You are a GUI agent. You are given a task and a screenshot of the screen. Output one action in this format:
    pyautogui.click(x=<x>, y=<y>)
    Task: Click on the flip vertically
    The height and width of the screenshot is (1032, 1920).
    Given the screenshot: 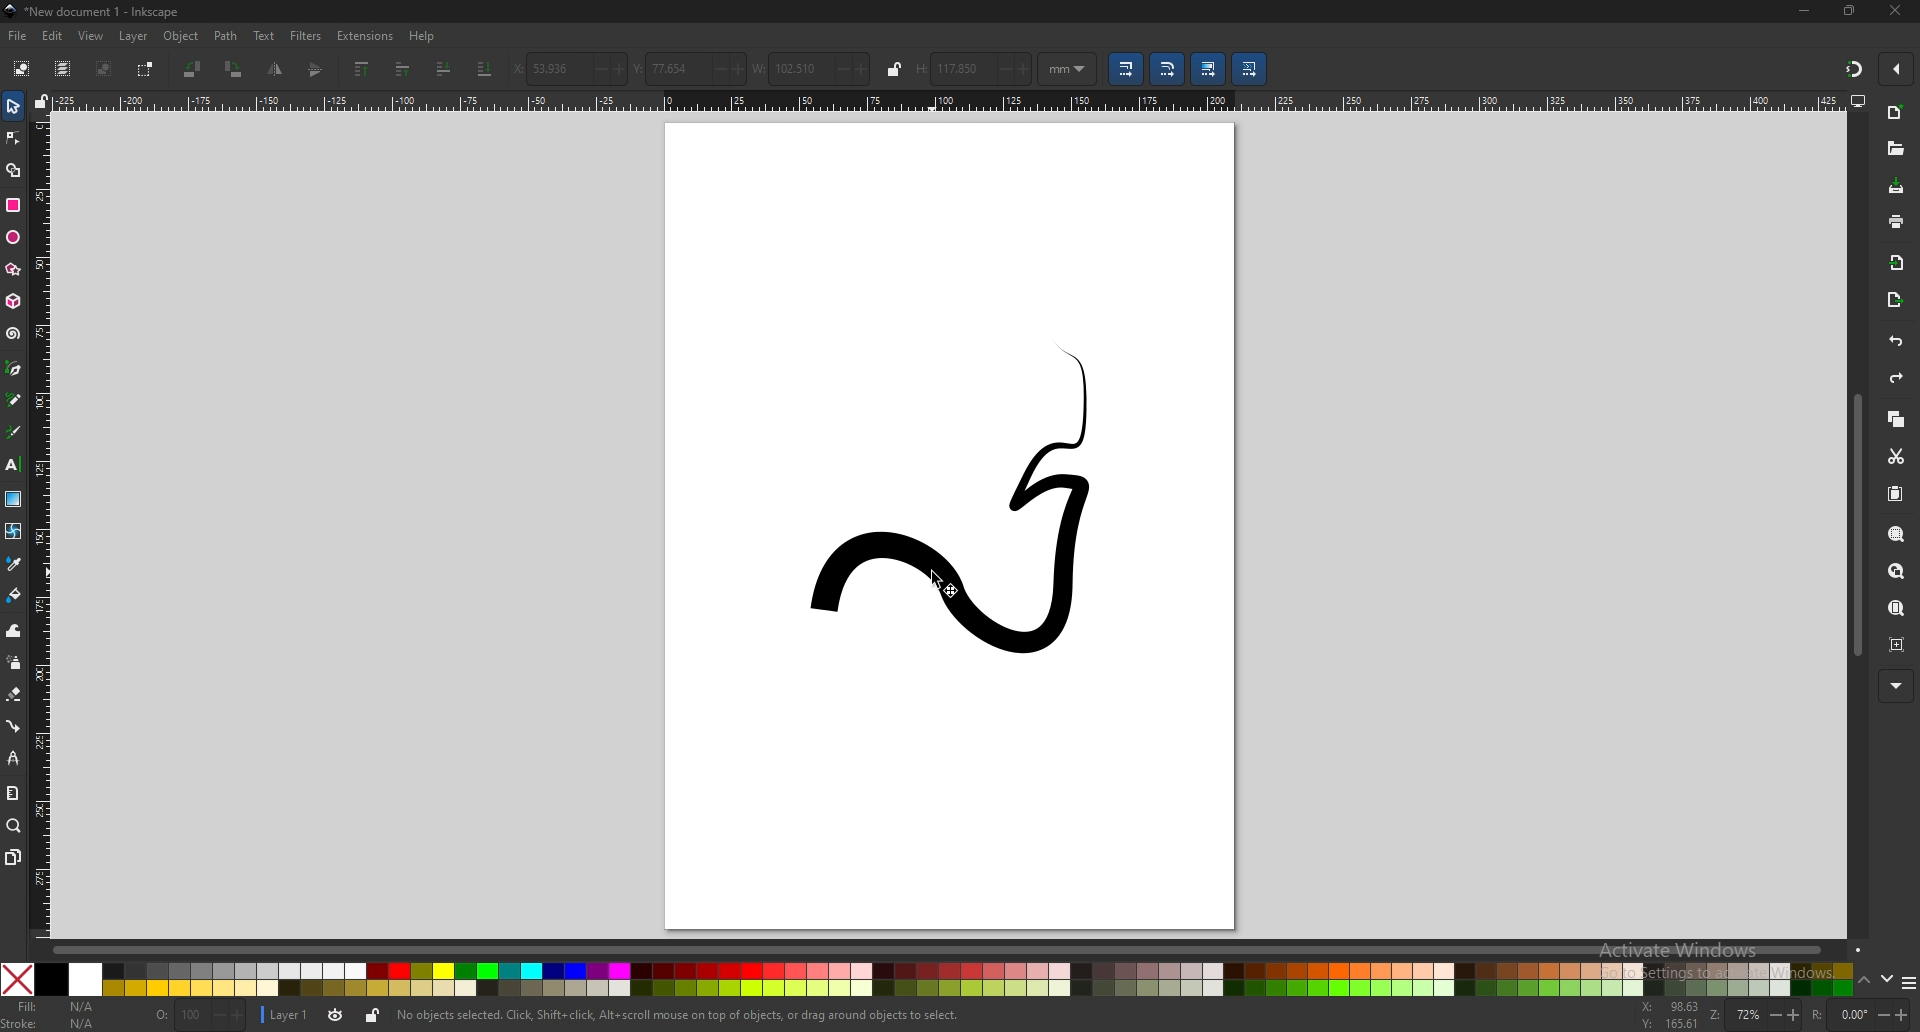 What is the action you would take?
    pyautogui.click(x=274, y=70)
    